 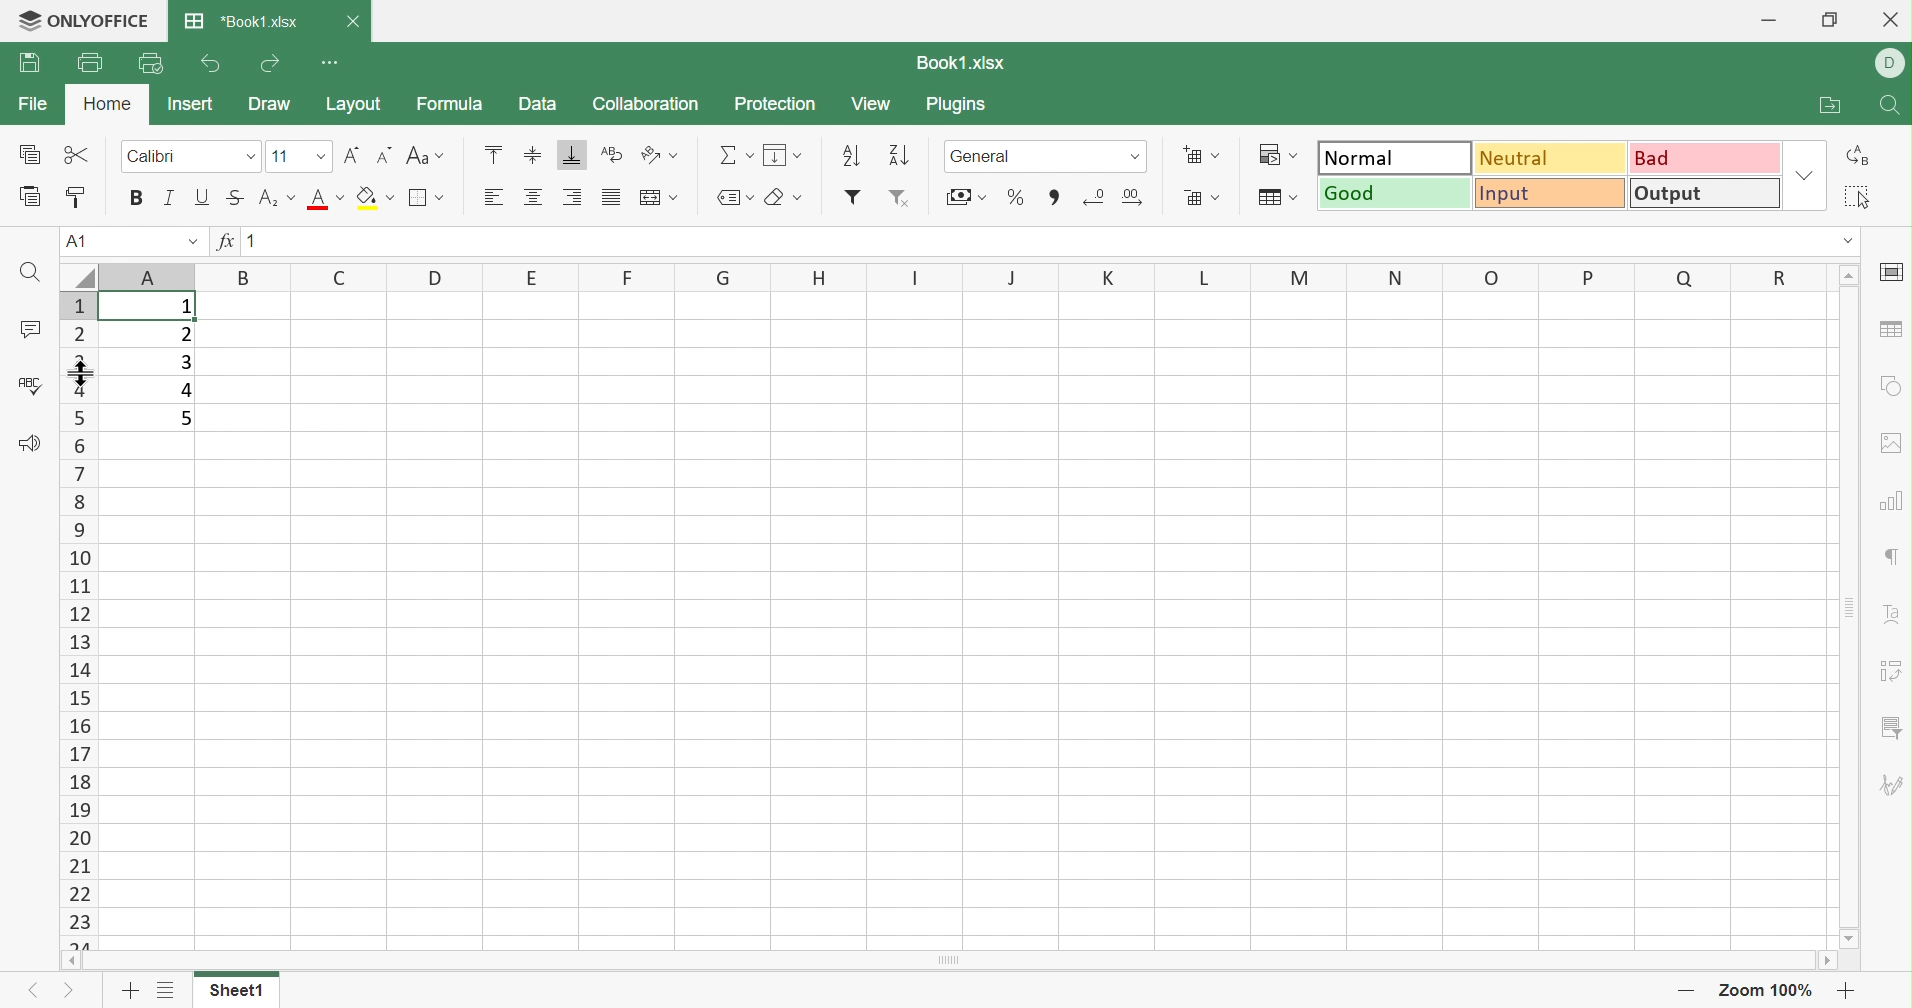 I want to click on Input, so click(x=1550, y=193).